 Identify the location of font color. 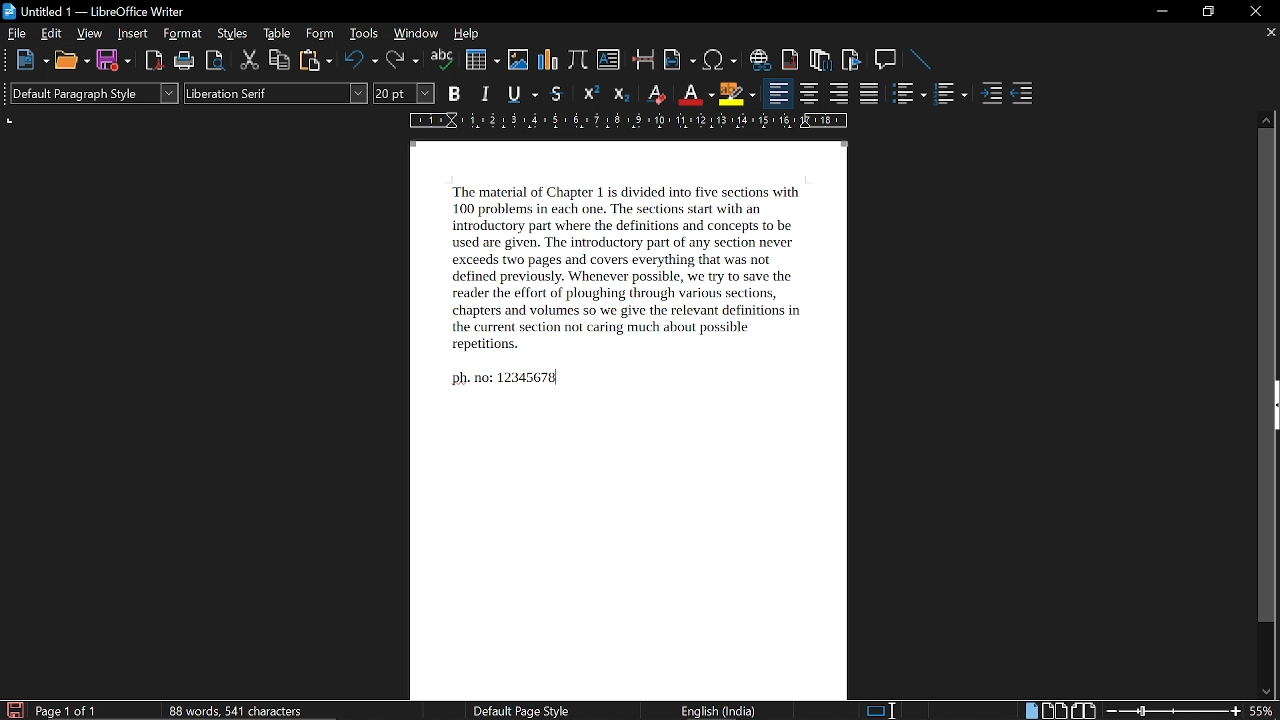
(694, 95).